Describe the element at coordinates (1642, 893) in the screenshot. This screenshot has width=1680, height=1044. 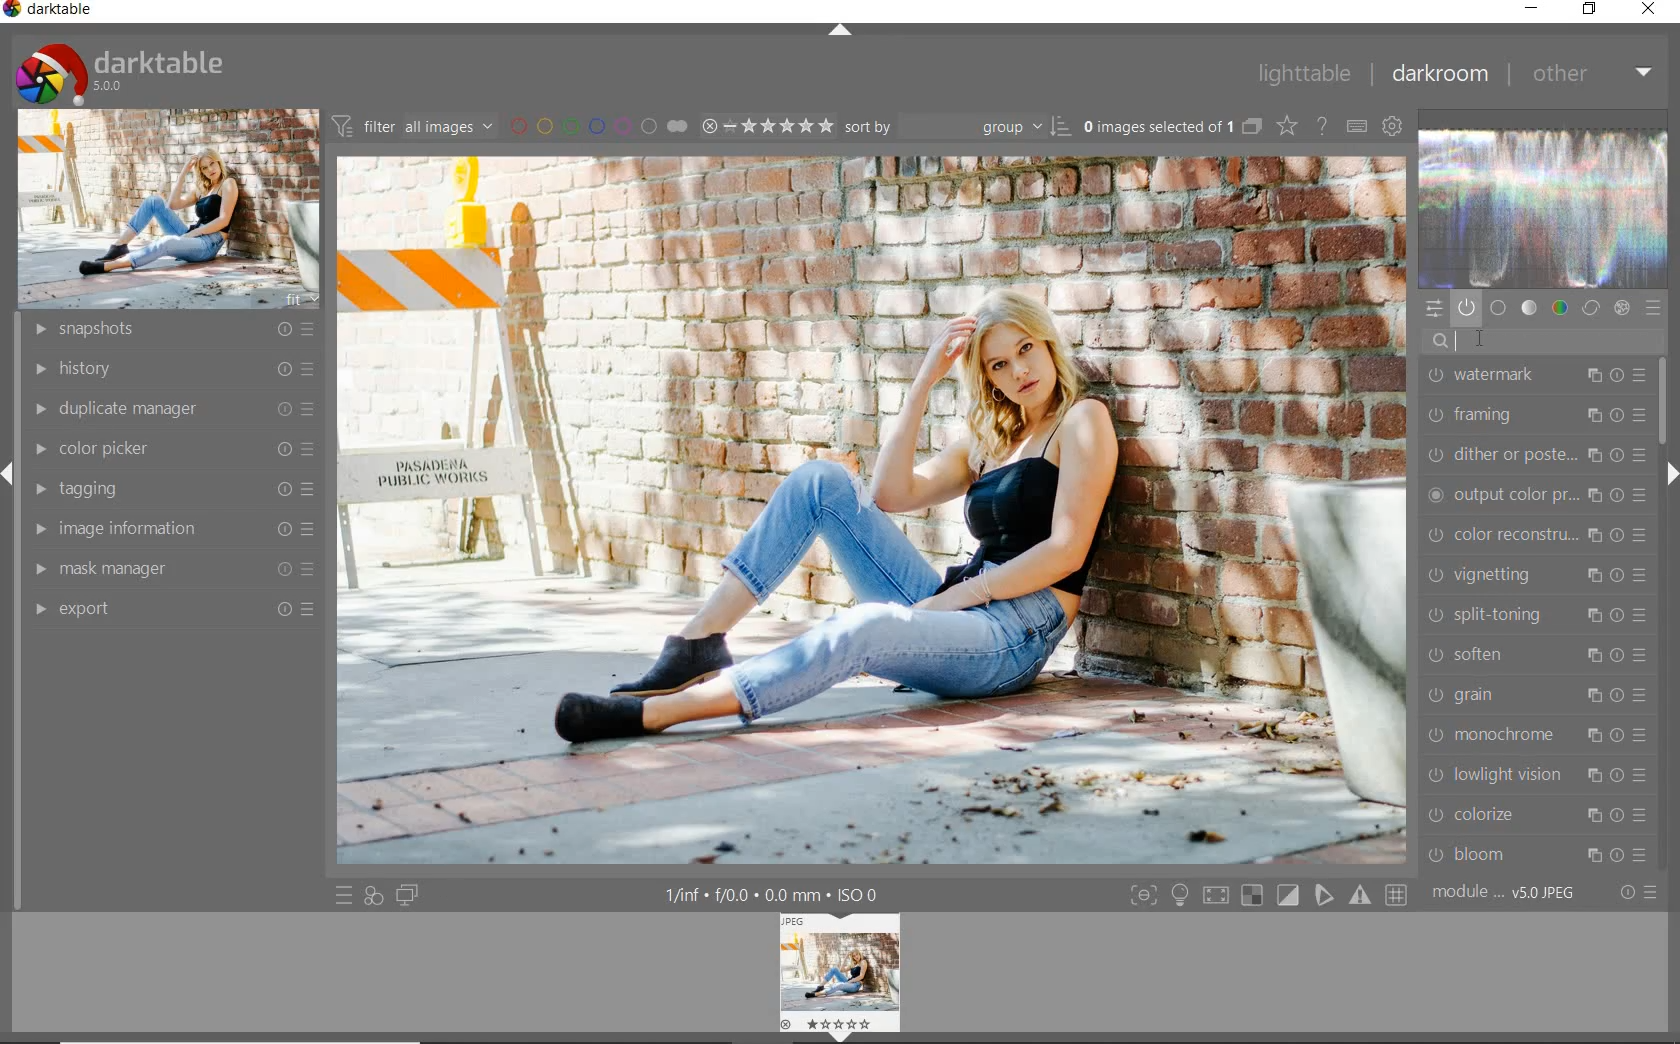
I see `reset or presets & preferences` at that location.